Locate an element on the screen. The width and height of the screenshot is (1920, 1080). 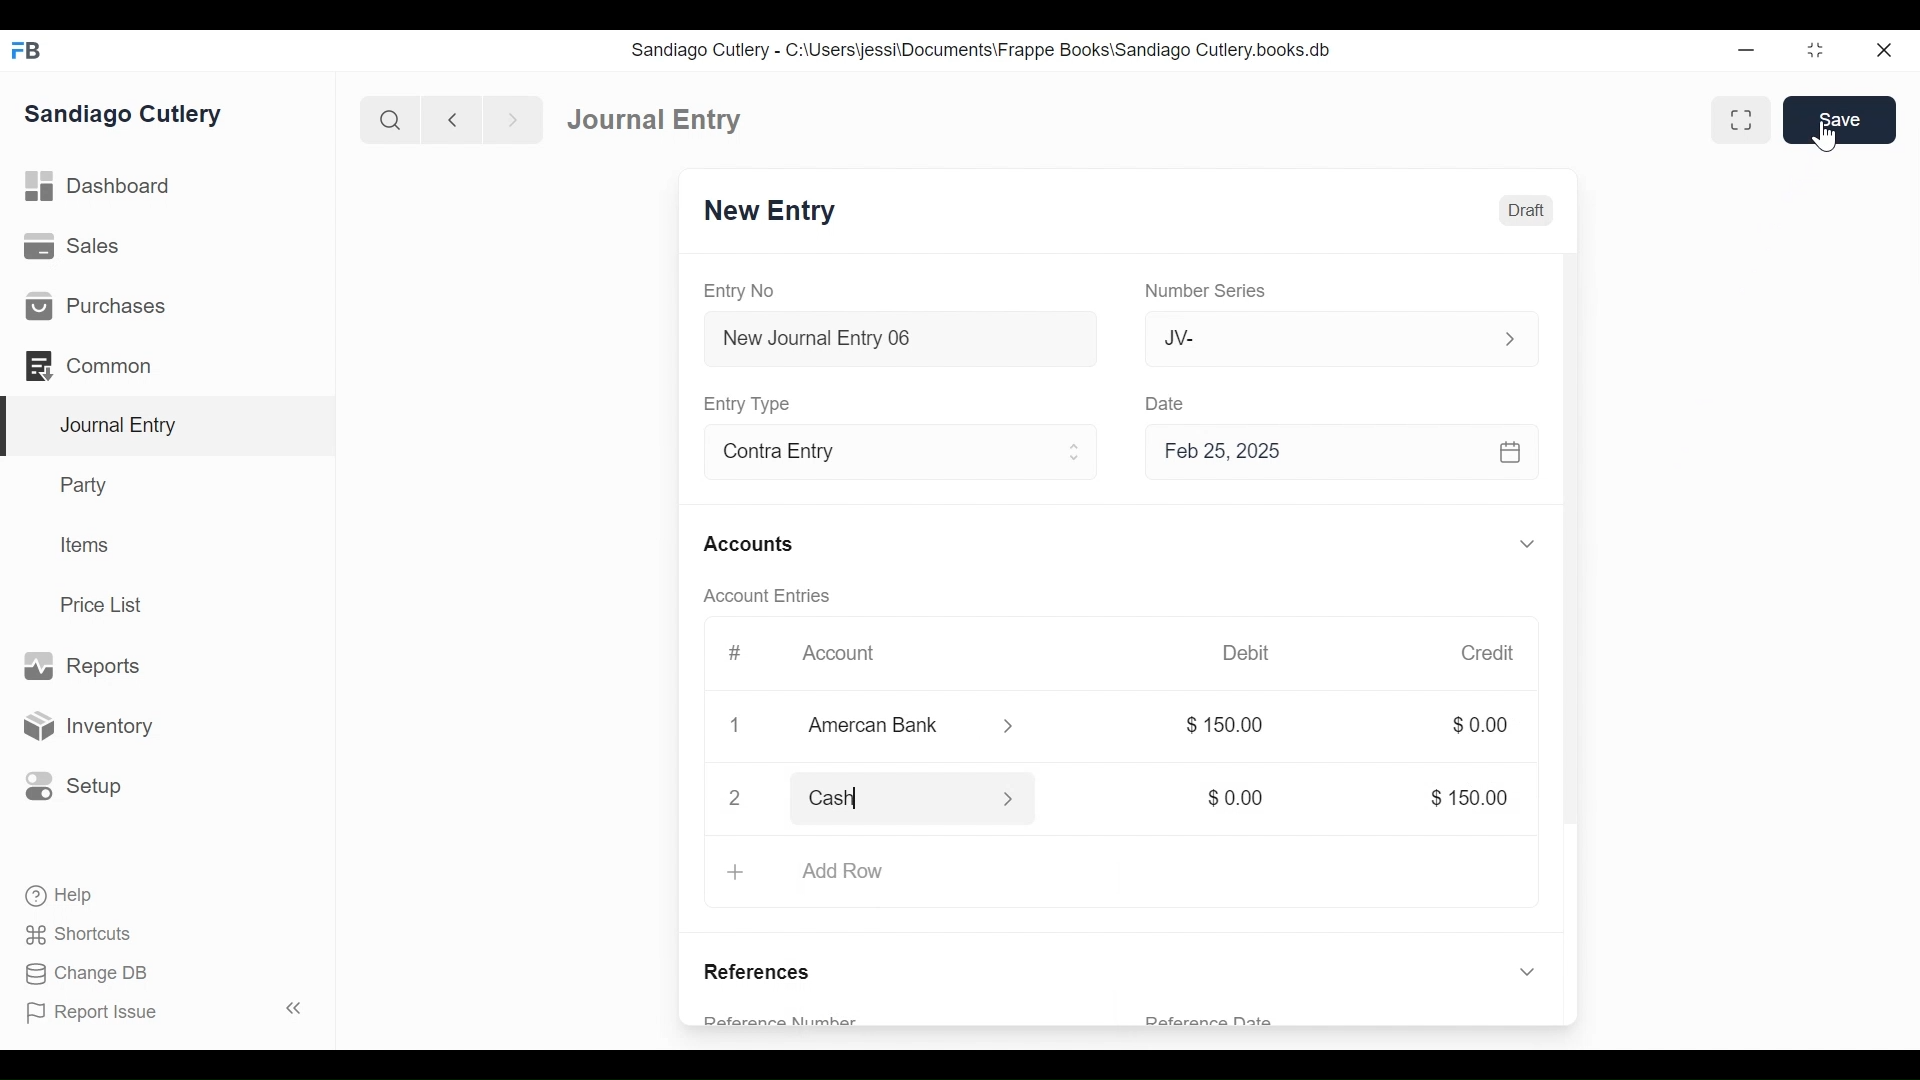
Entry Type is located at coordinates (750, 404).